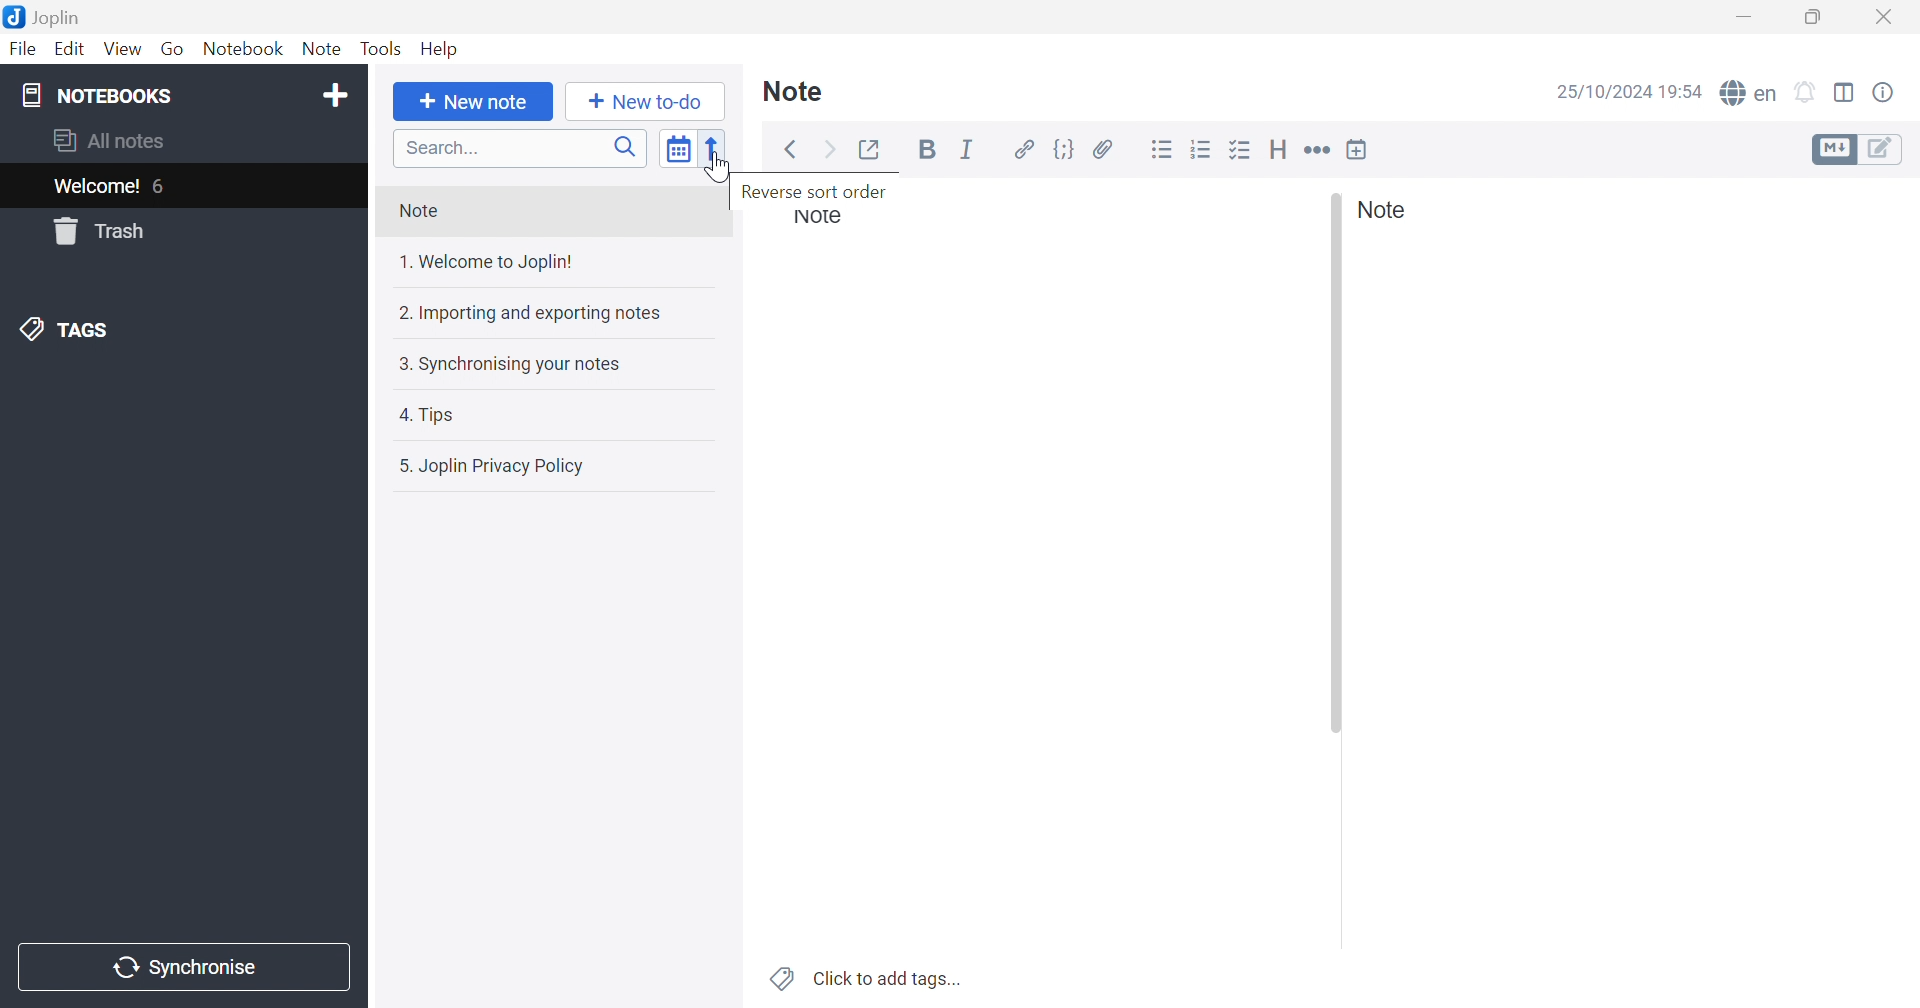  I want to click on Note, so click(819, 217).